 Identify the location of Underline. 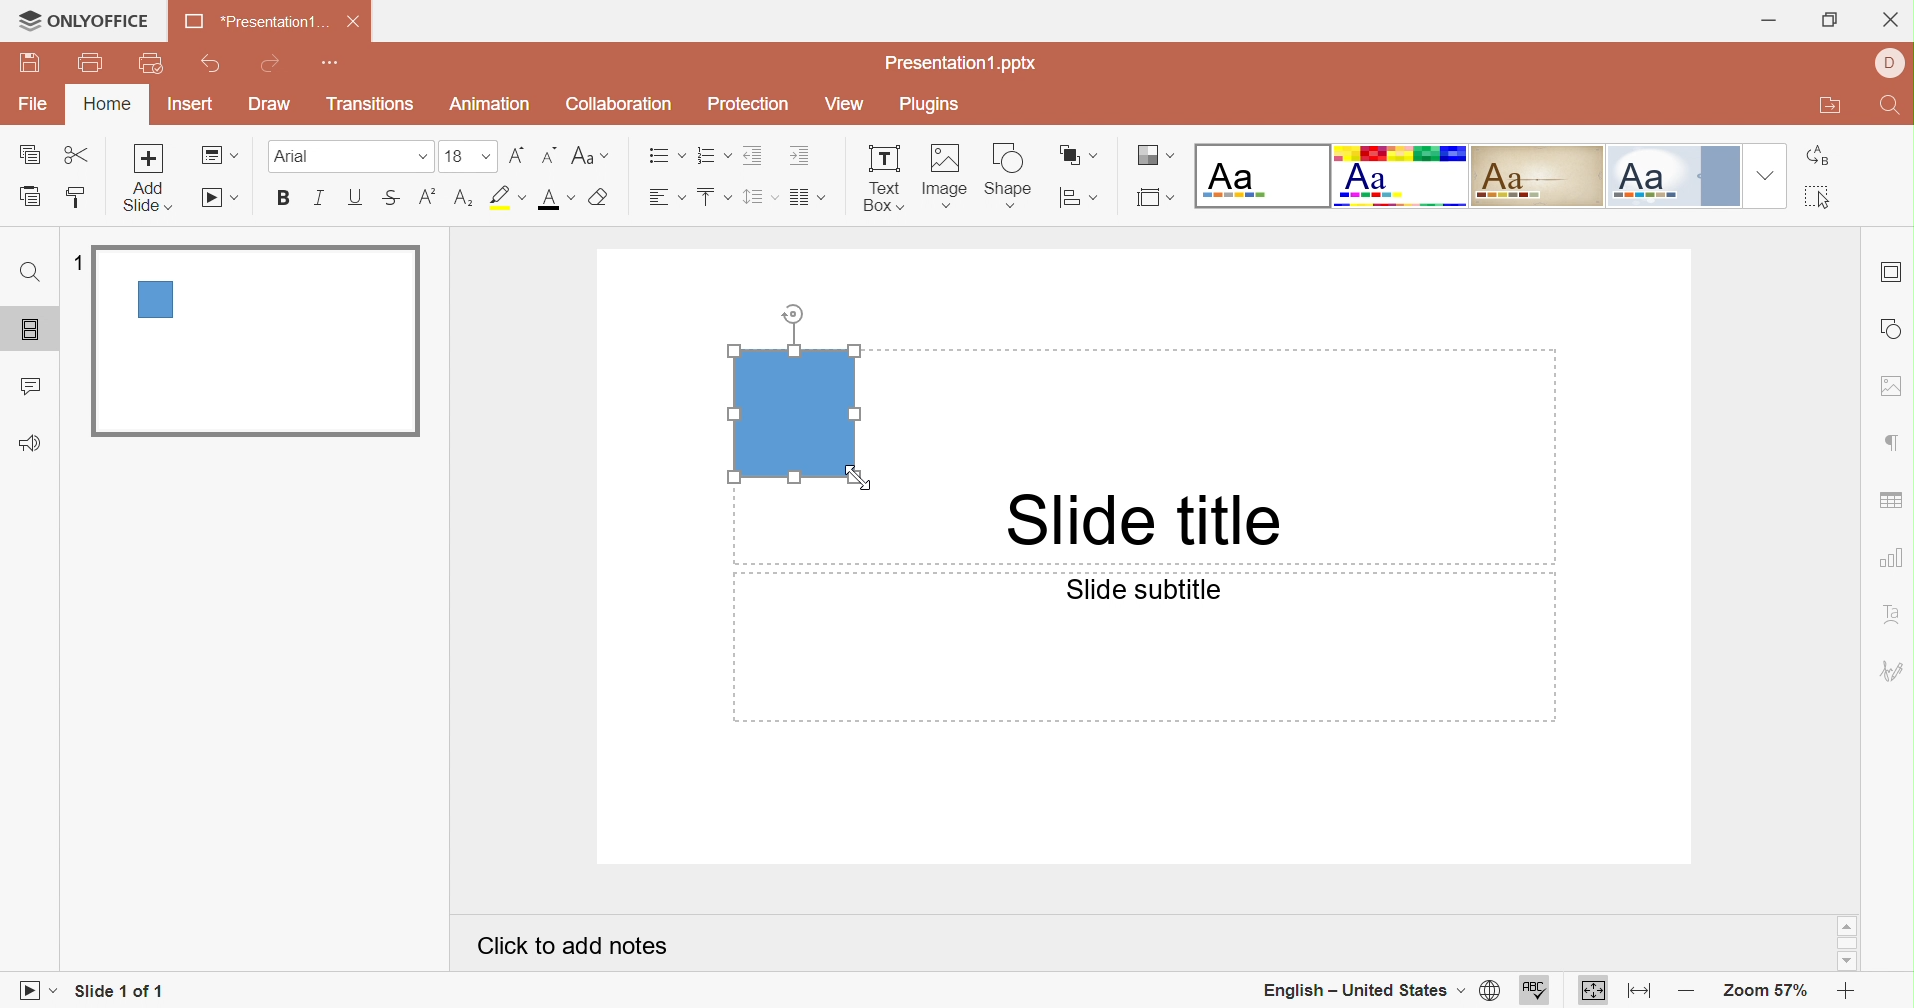
(352, 199).